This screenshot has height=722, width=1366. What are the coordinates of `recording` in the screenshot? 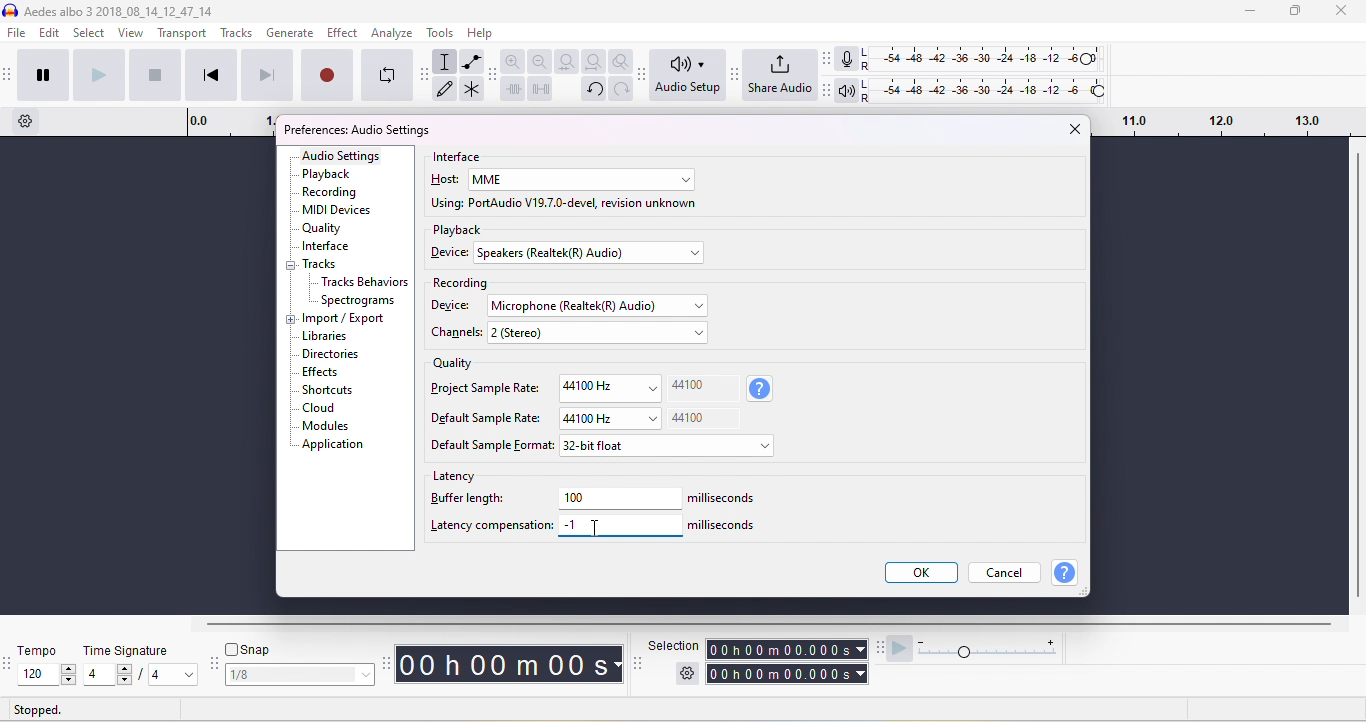 It's located at (459, 284).